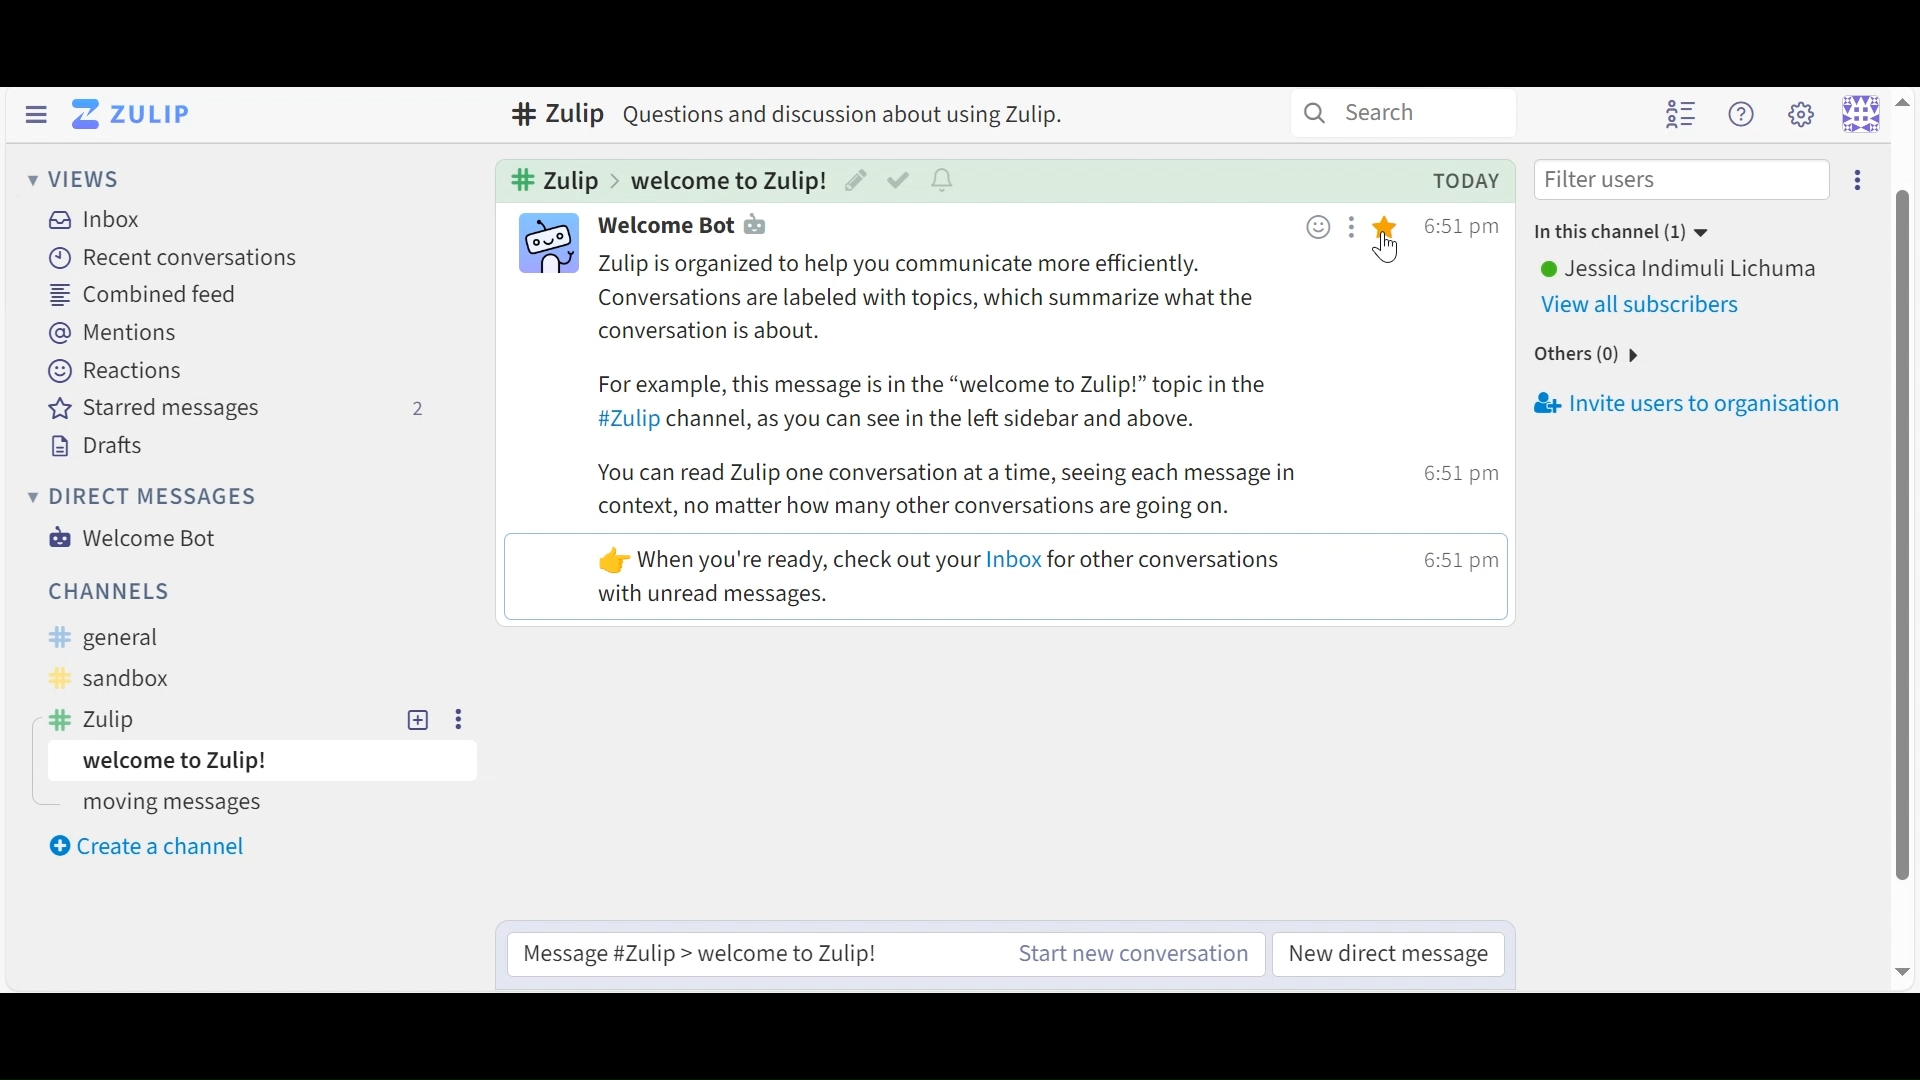 The height and width of the screenshot is (1080, 1920). What do you see at coordinates (1467, 224) in the screenshot?
I see `Time` at bounding box center [1467, 224].